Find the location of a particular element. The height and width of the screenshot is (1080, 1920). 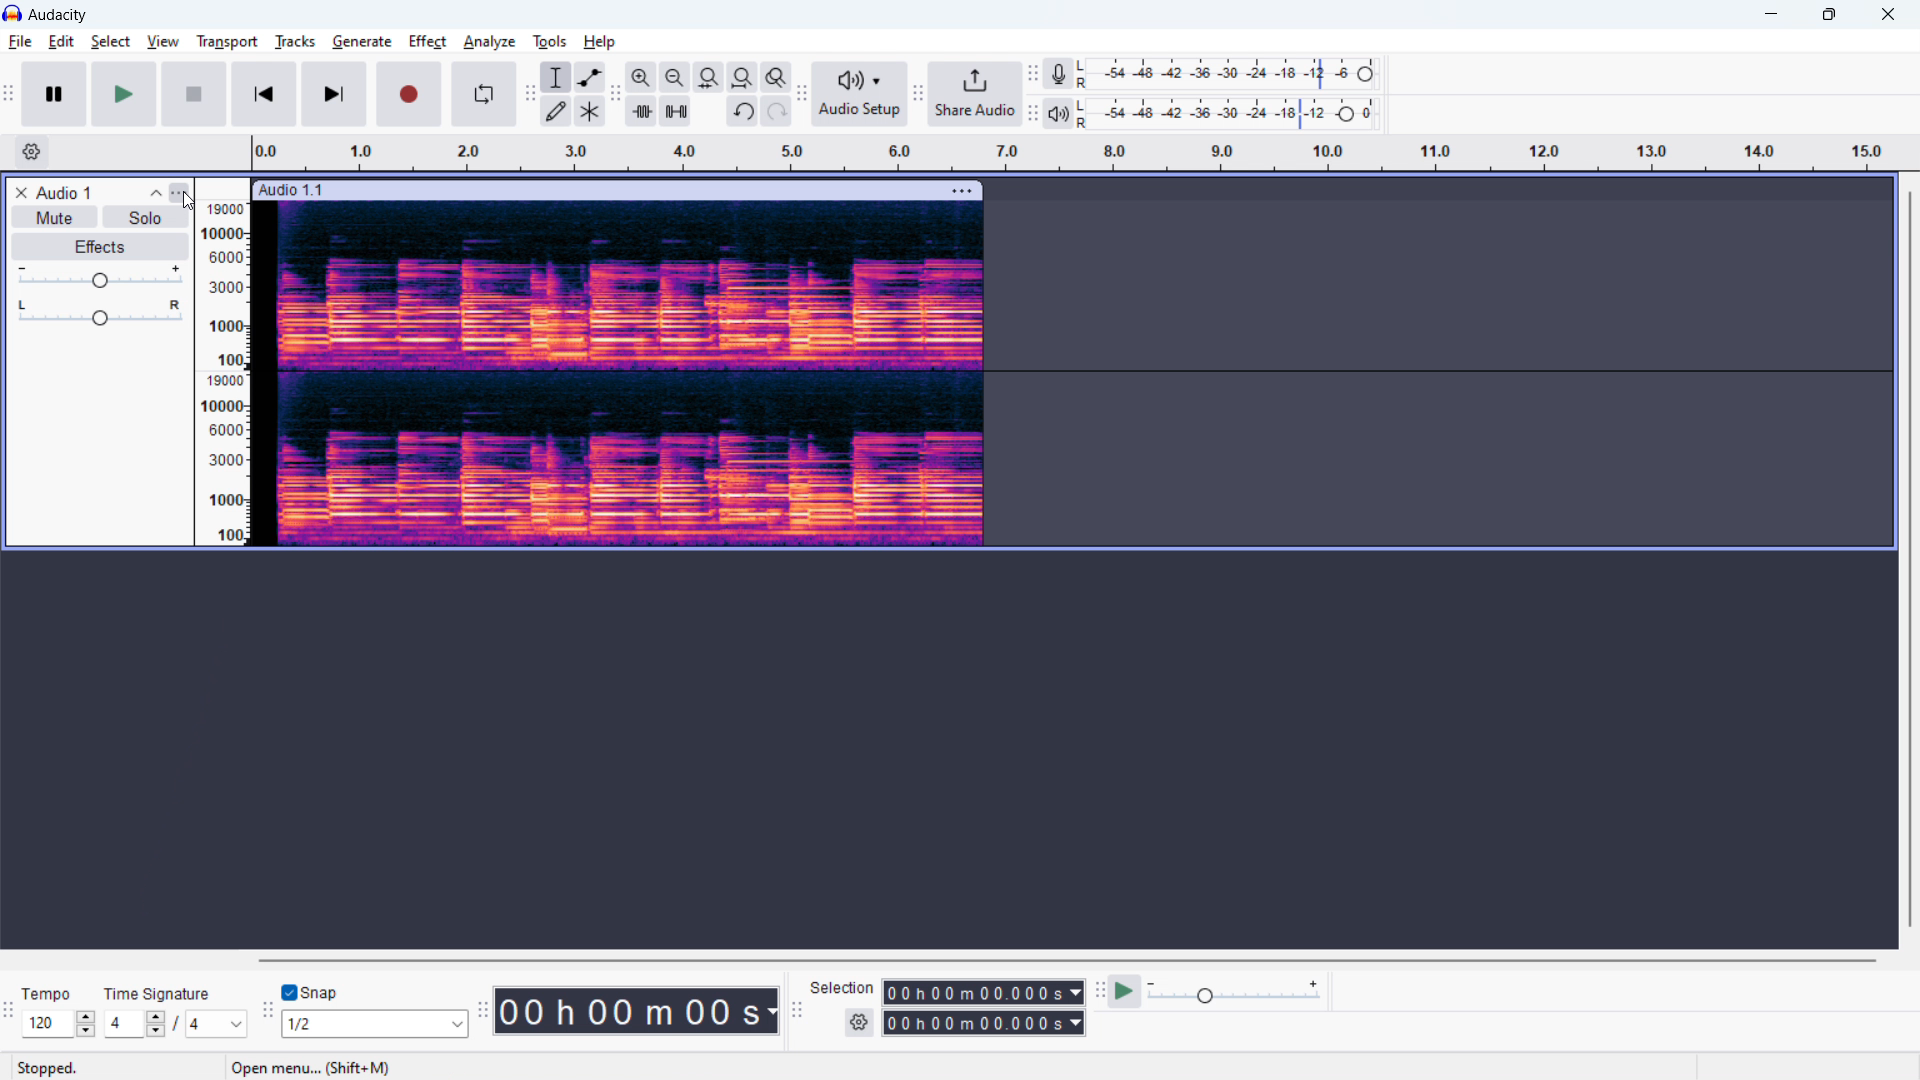

playback level is located at coordinates (1234, 113).